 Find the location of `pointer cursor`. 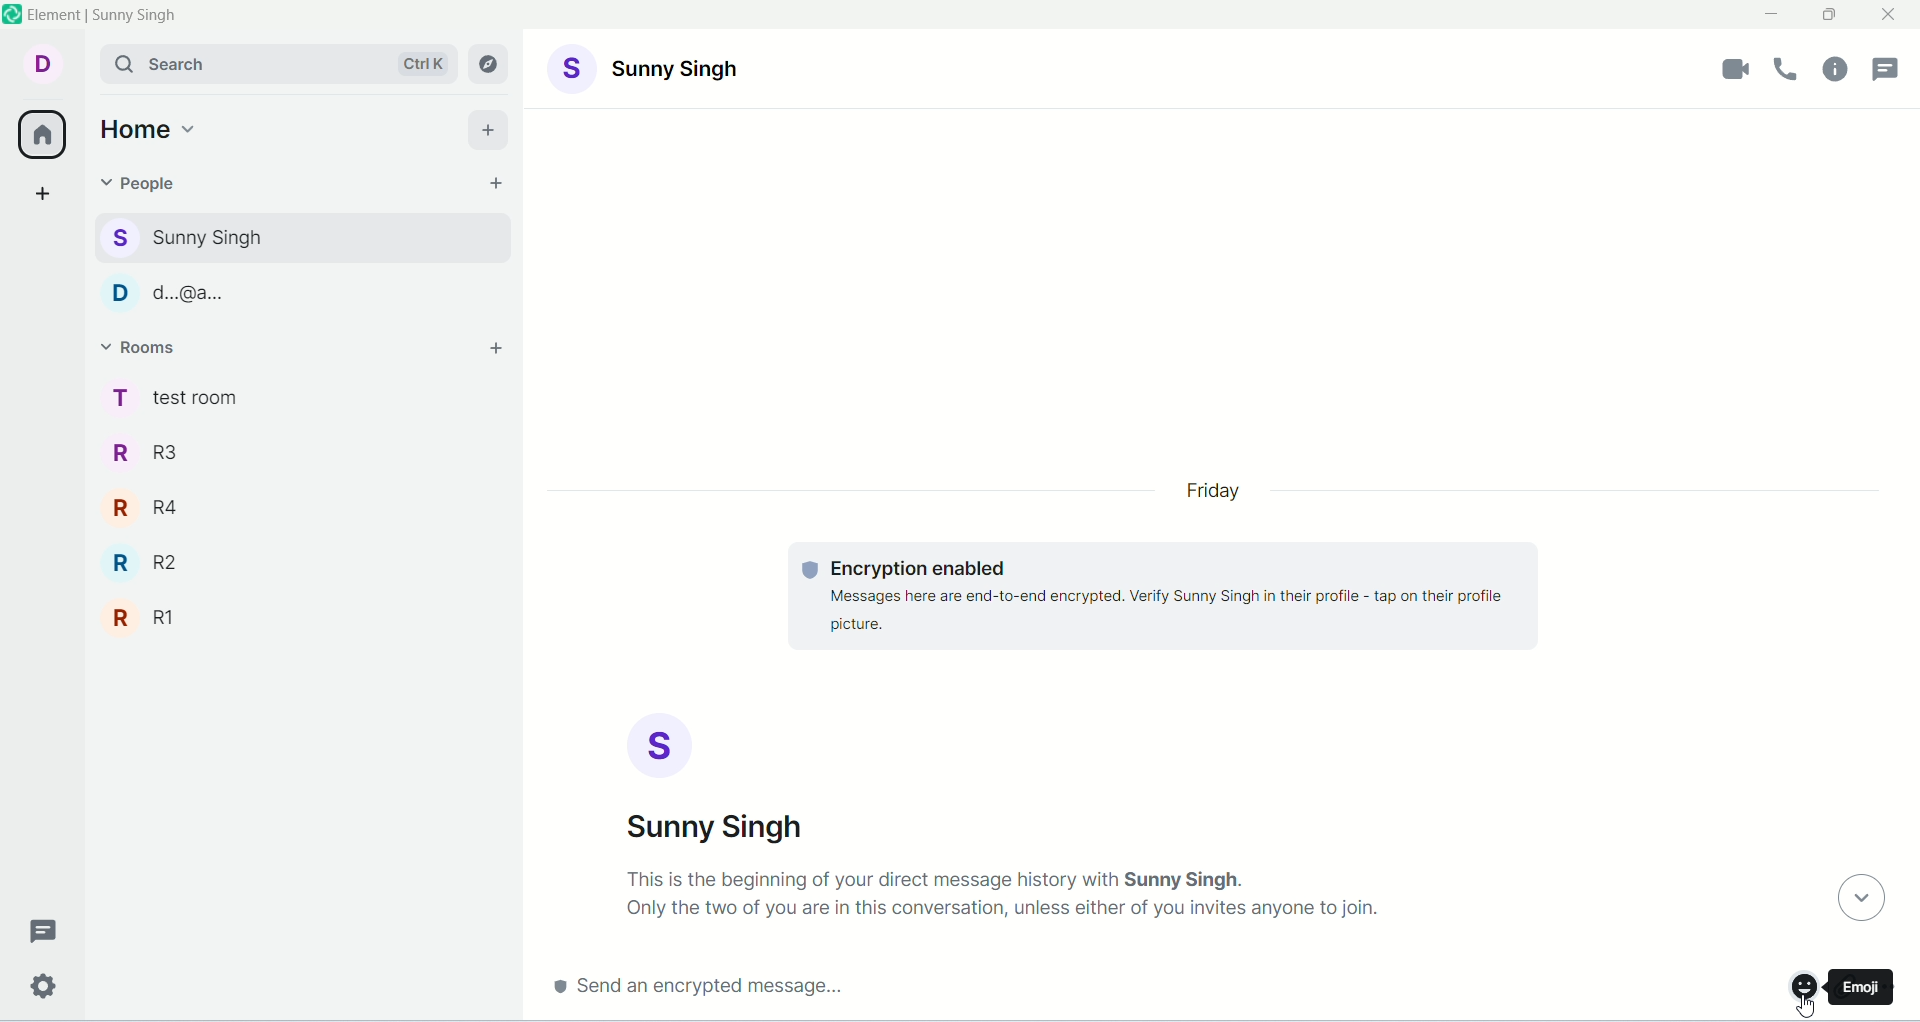

pointer cursor is located at coordinates (1808, 1002).